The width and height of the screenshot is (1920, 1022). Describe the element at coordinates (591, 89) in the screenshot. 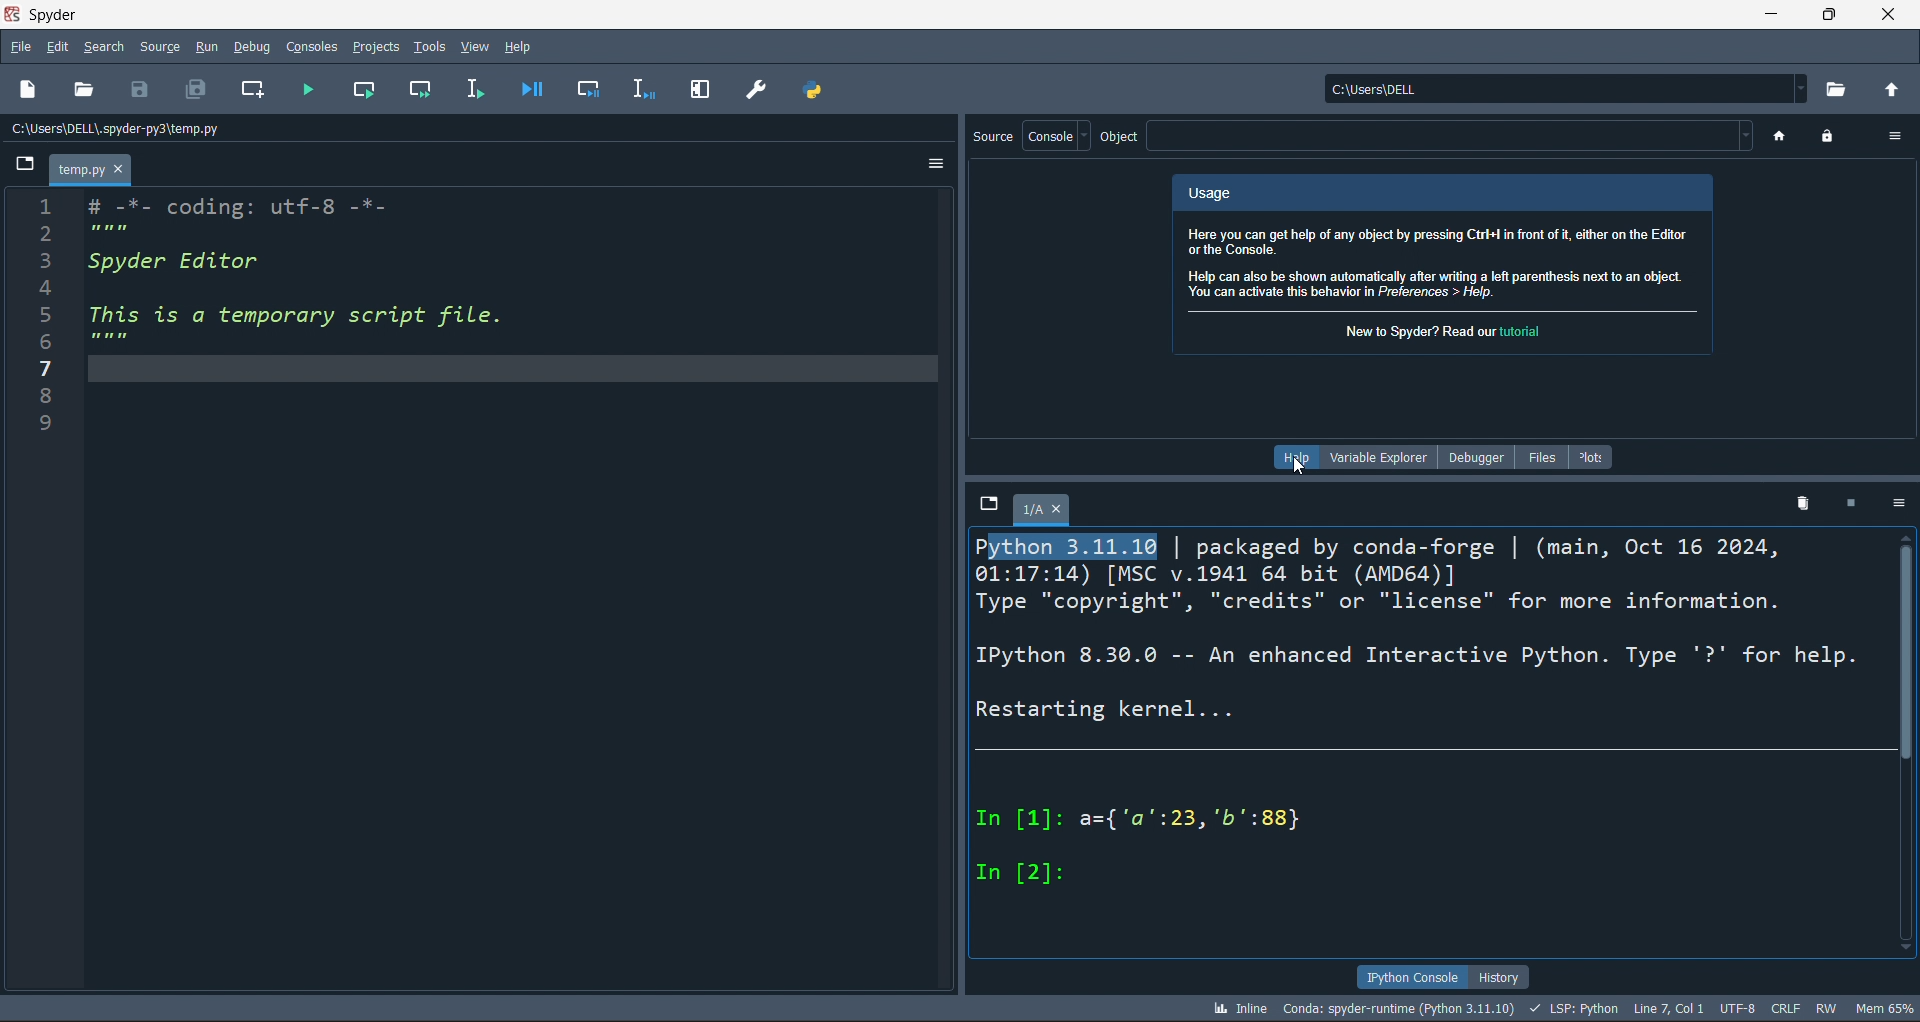

I see `debug cell` at that location.